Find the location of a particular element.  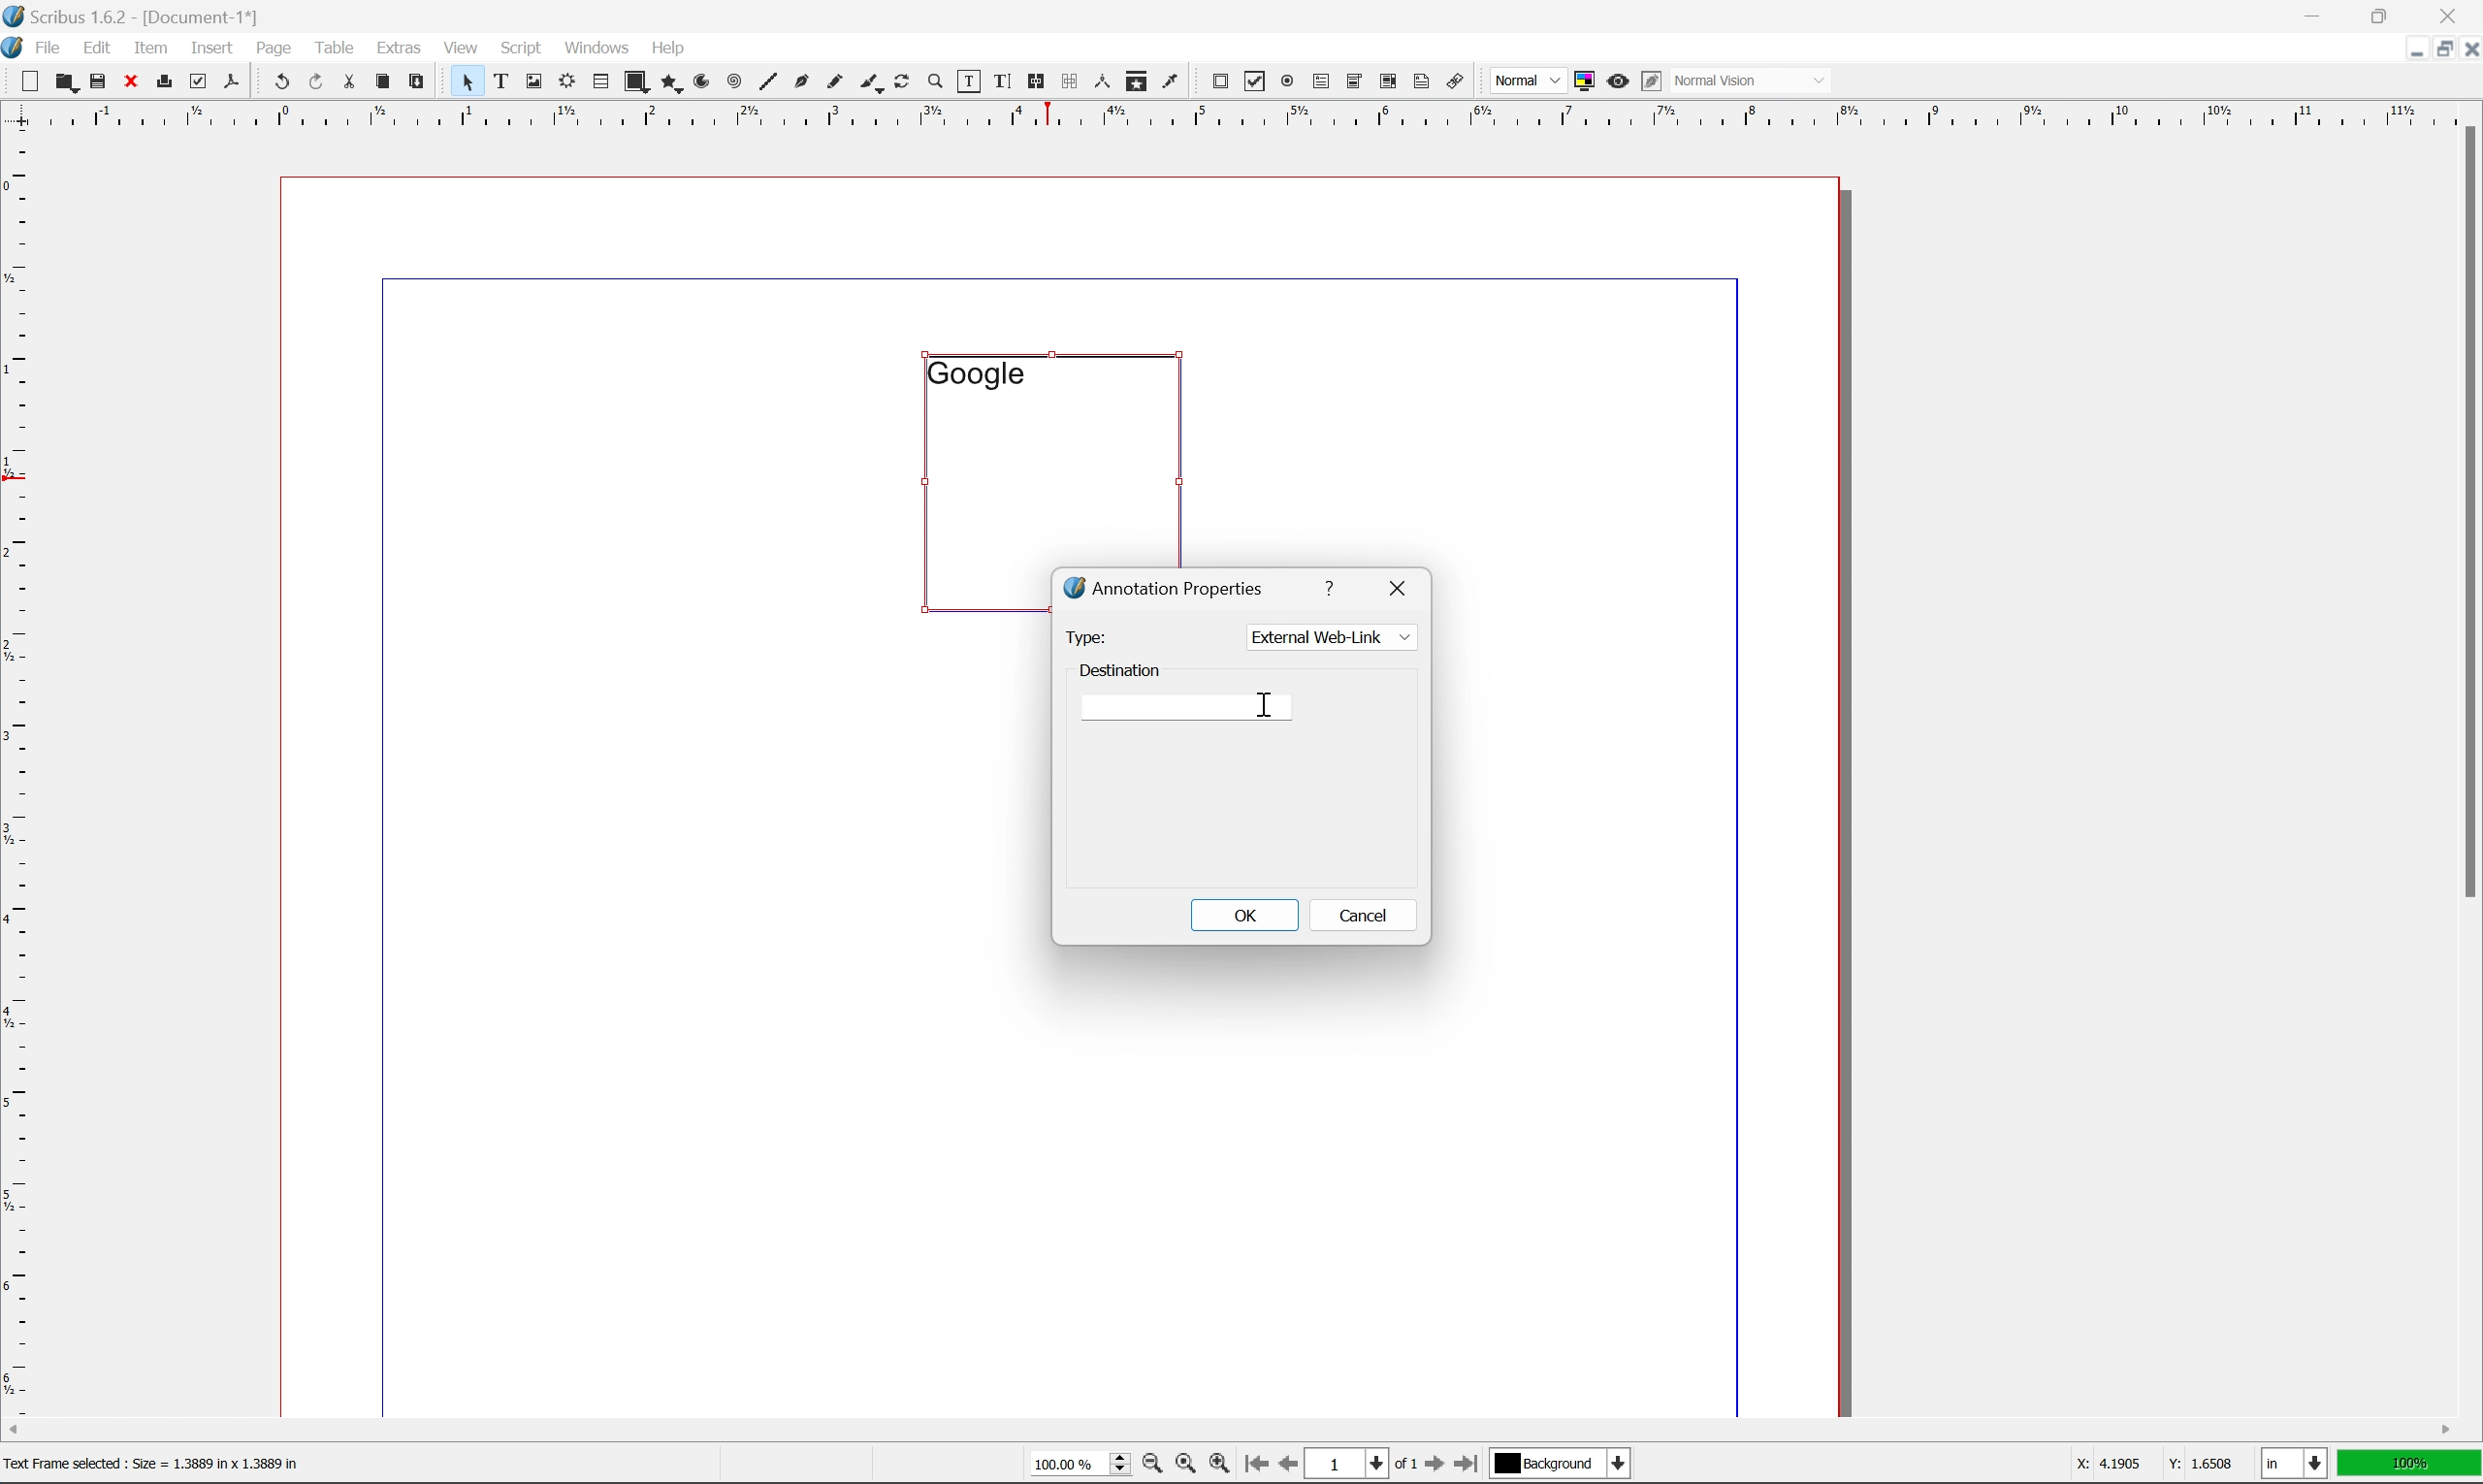

close is located at coordinates (2467, 48).